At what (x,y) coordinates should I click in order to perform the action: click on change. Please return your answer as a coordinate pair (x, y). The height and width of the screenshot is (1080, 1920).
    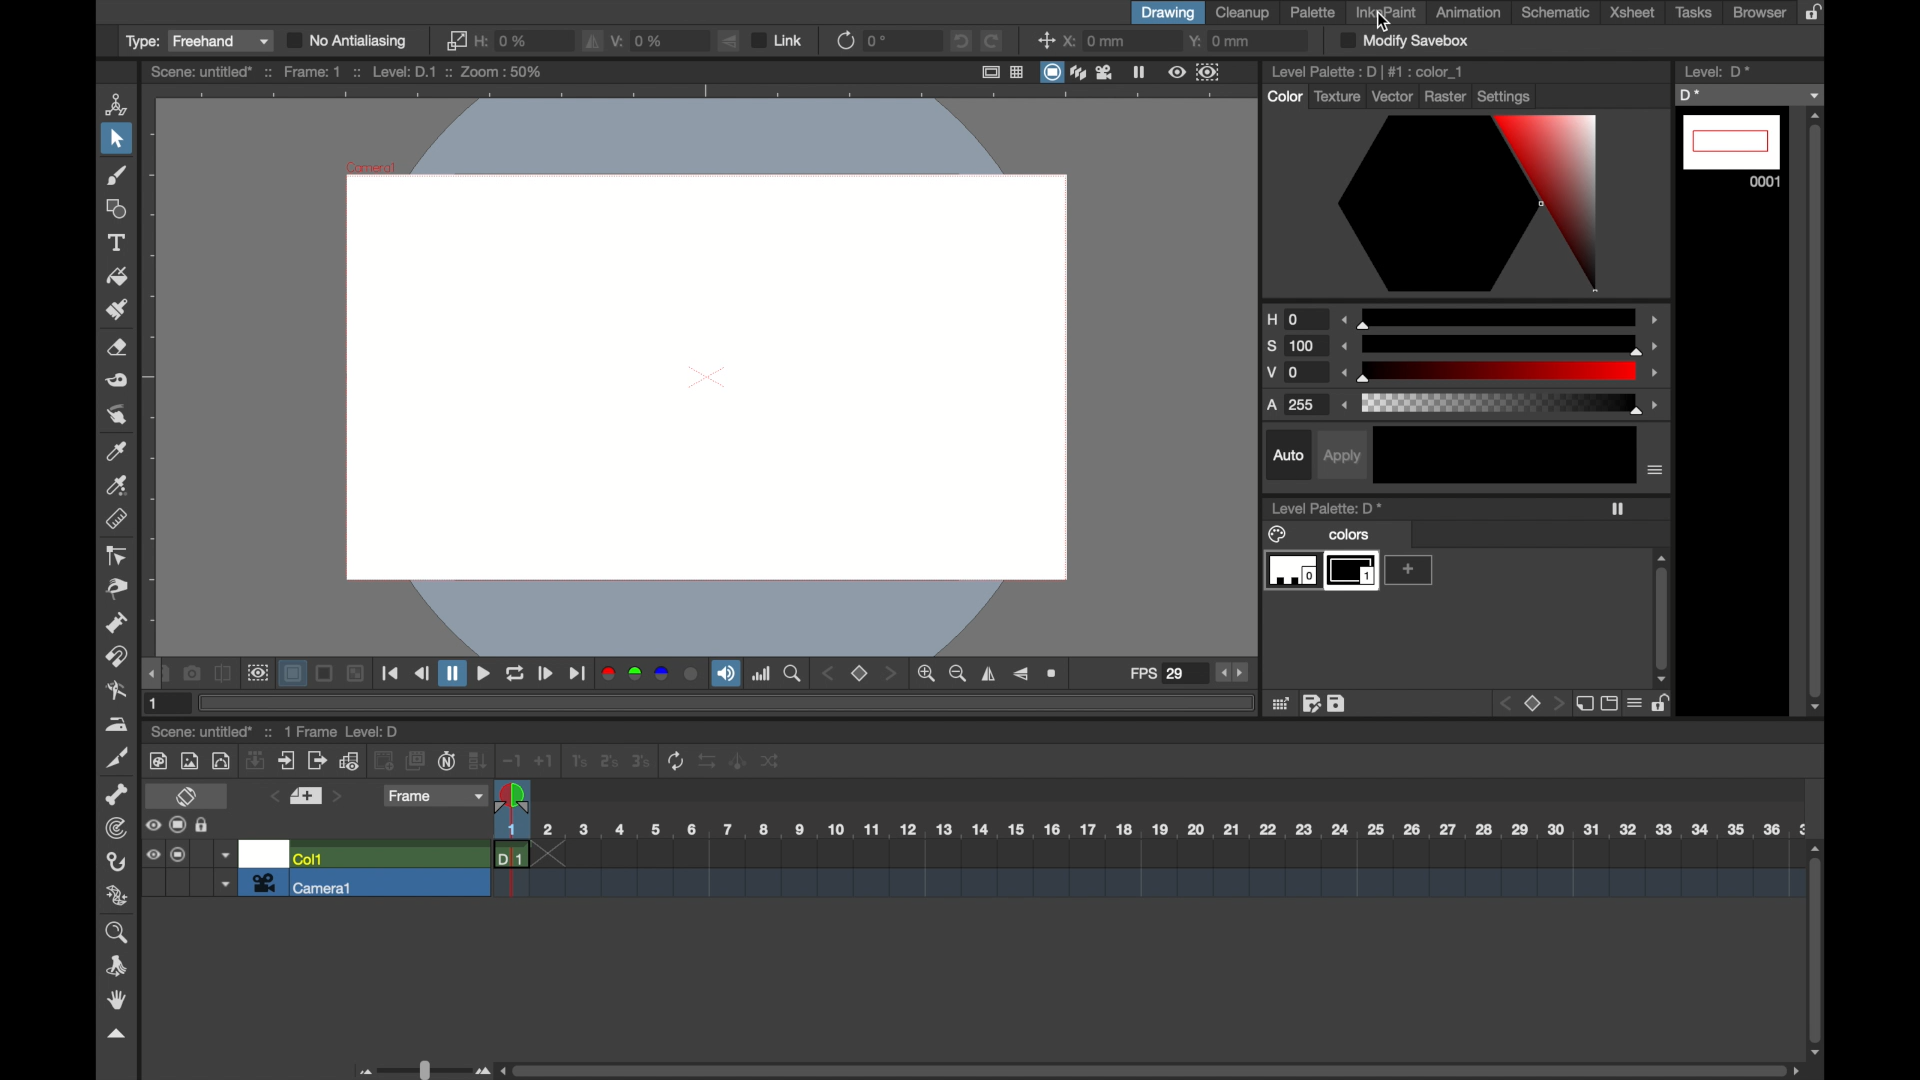
    Looking at the image, I should click on (770, 761).